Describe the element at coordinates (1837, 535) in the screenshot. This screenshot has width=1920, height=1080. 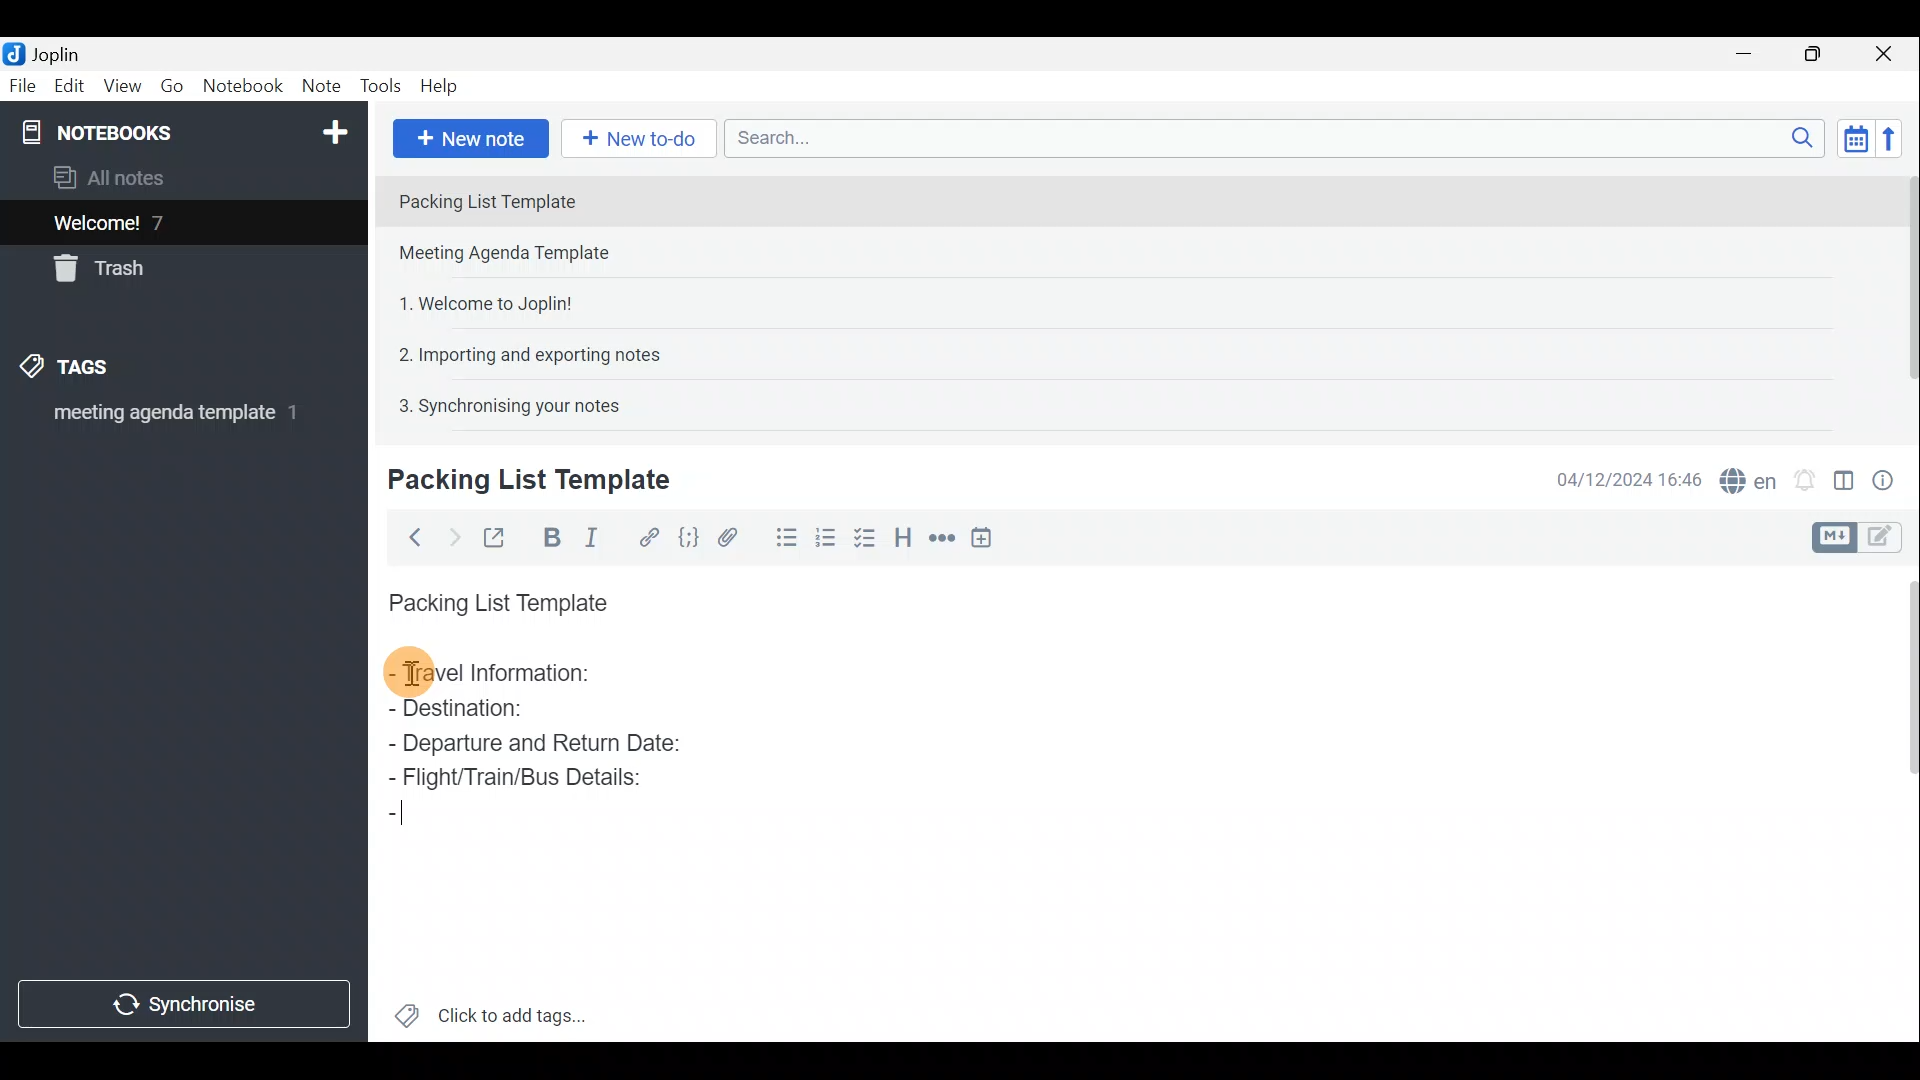
I see `Toggle editors` at that location.